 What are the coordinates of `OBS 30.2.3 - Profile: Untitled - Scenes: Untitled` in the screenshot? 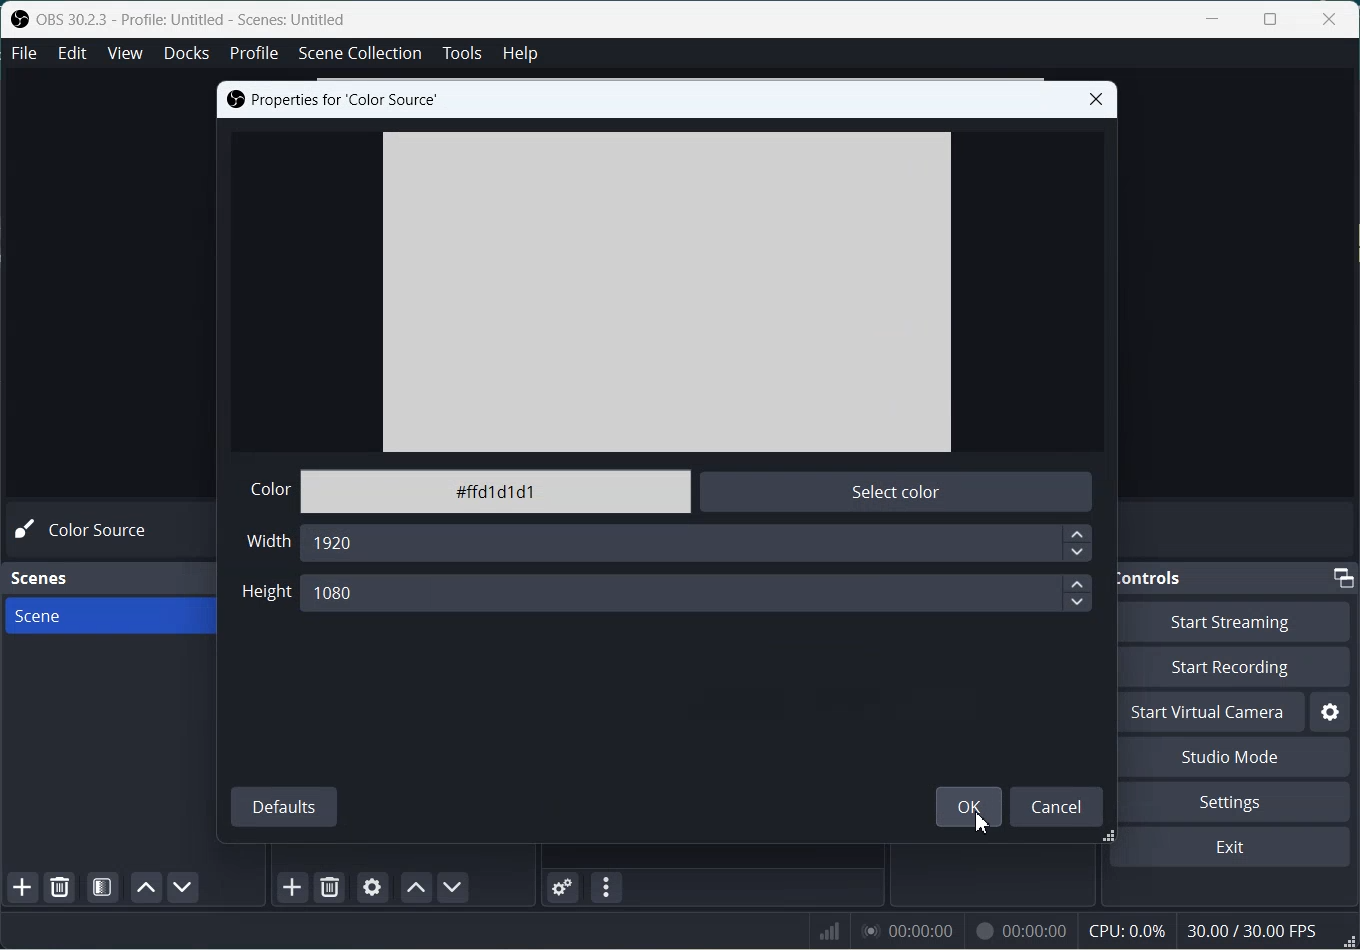 It's located at (195, 19).